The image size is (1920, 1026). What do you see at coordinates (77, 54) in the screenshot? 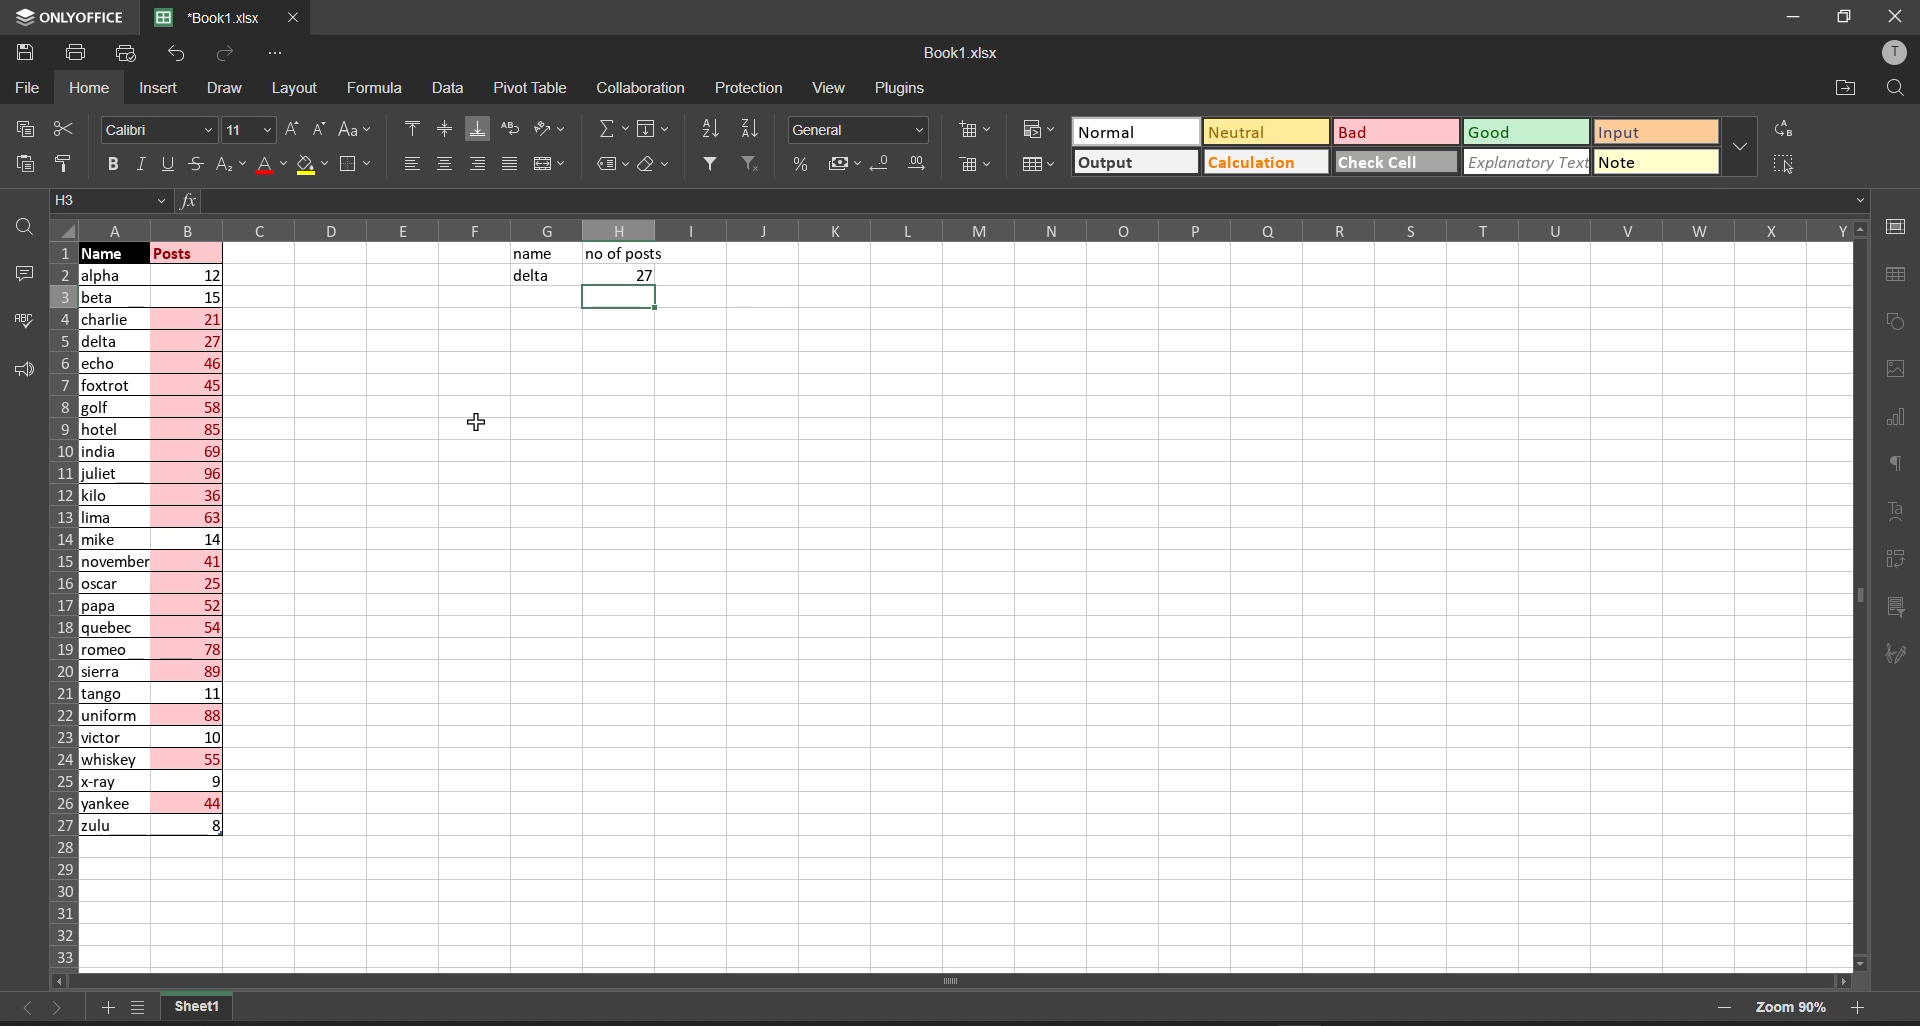
I see `print` at bounding box center [77, 54].